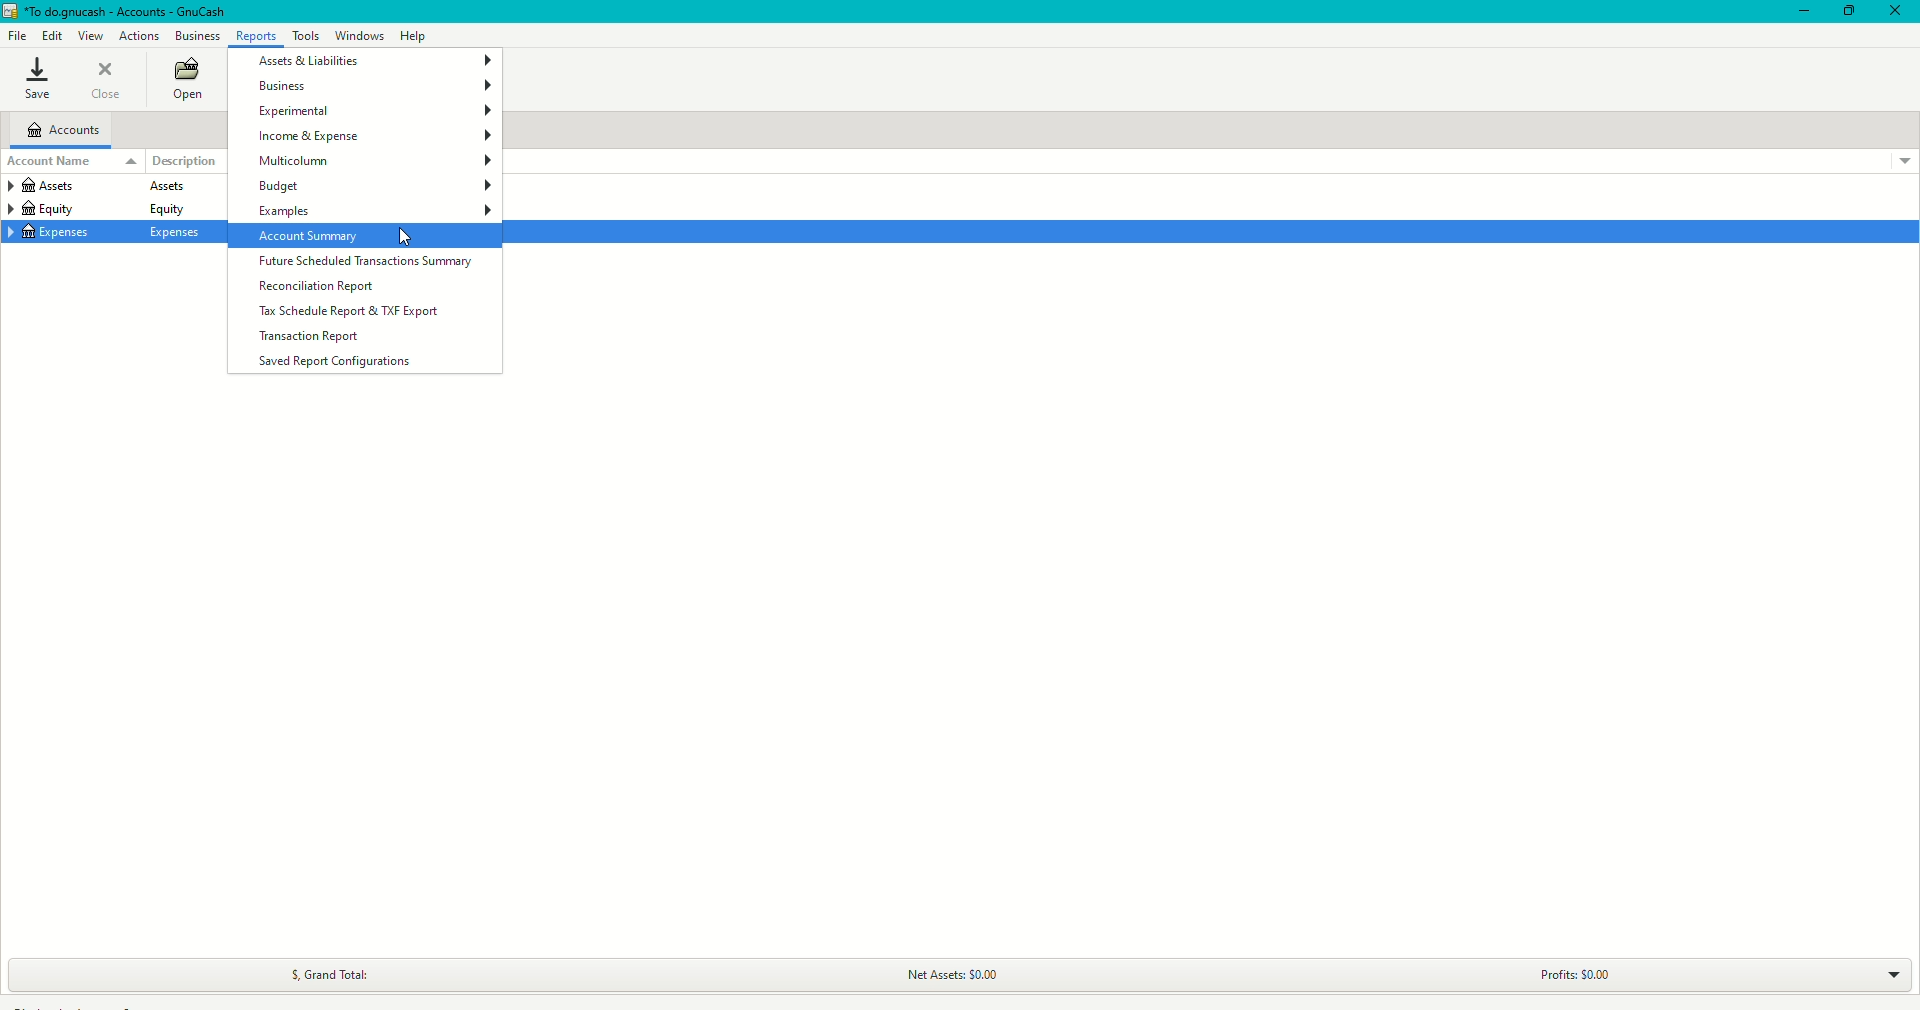  What do you see at coordinates (92, 37) in the screenshot?
I see `View` at bounding box center [92, 37].